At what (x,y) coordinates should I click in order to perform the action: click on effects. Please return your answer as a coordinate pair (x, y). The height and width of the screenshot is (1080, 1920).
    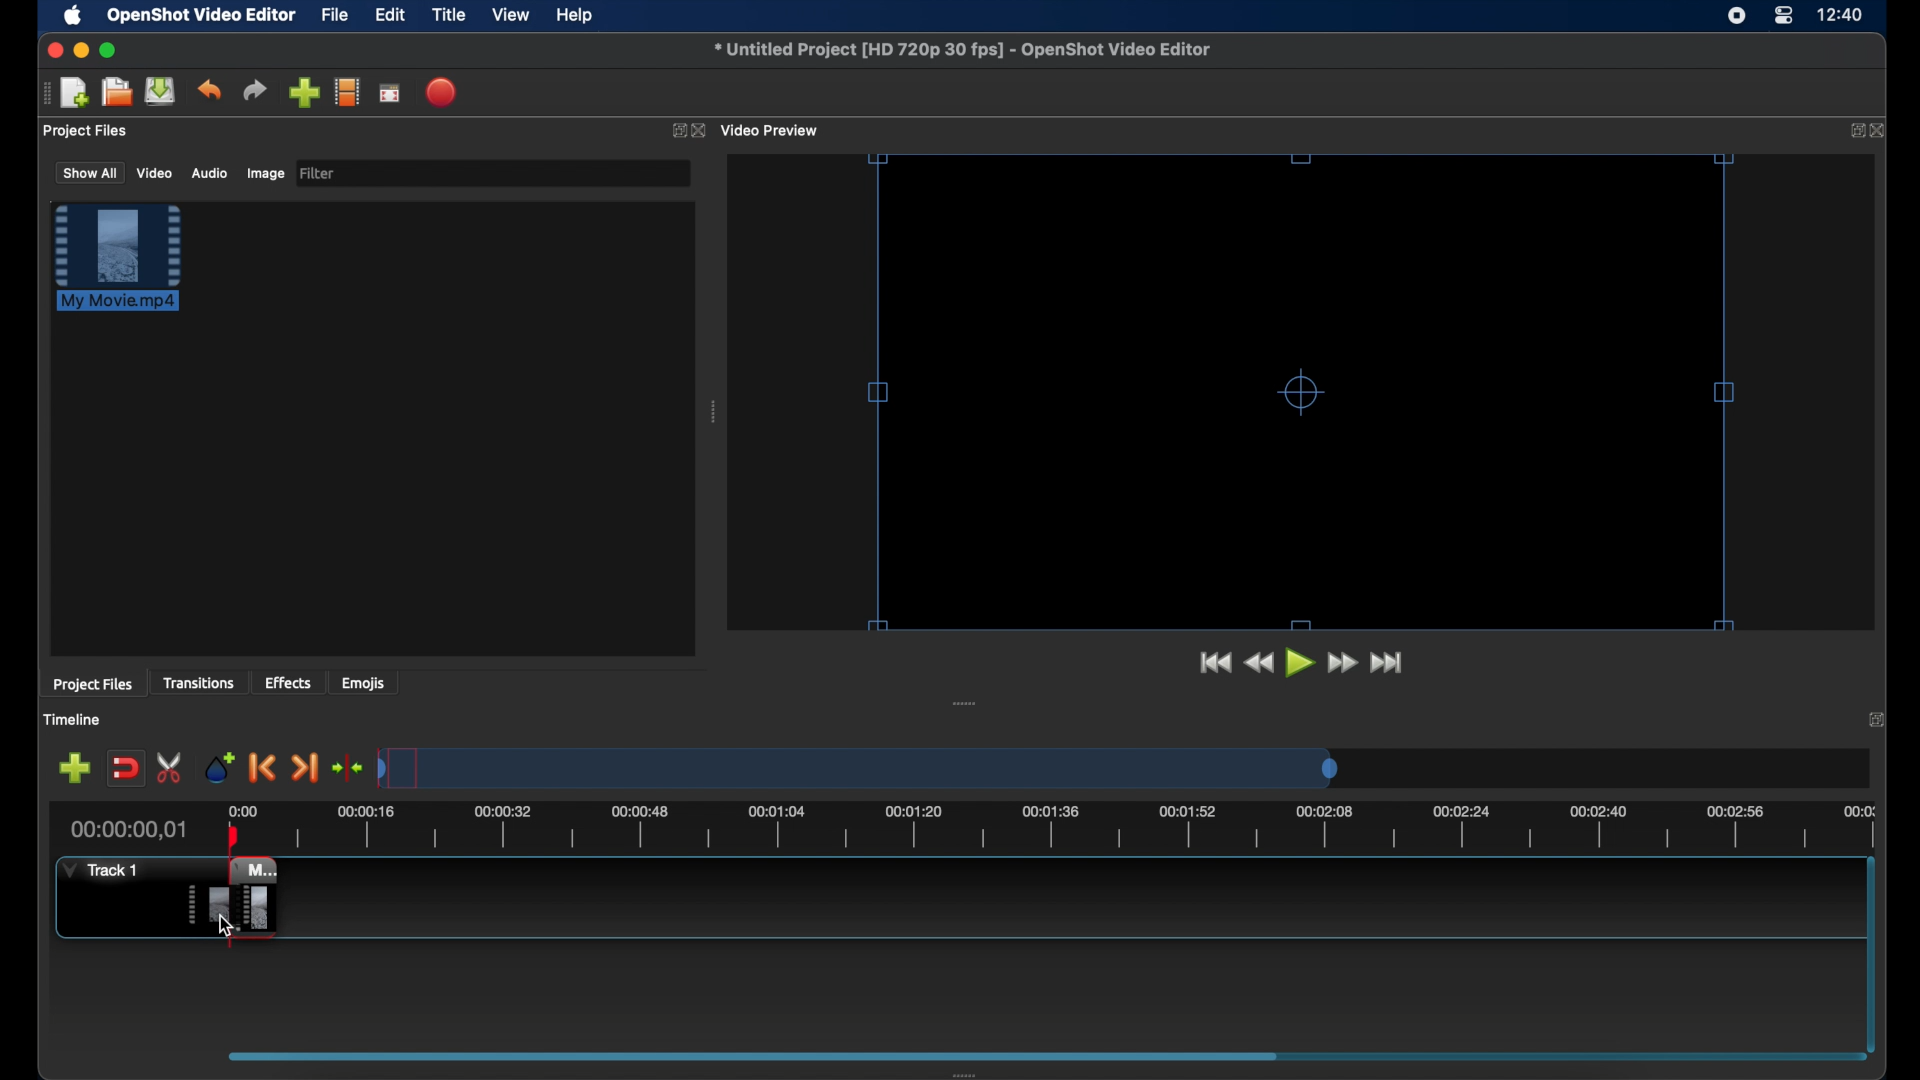
    Looking at the image, I should click on (288, 682).